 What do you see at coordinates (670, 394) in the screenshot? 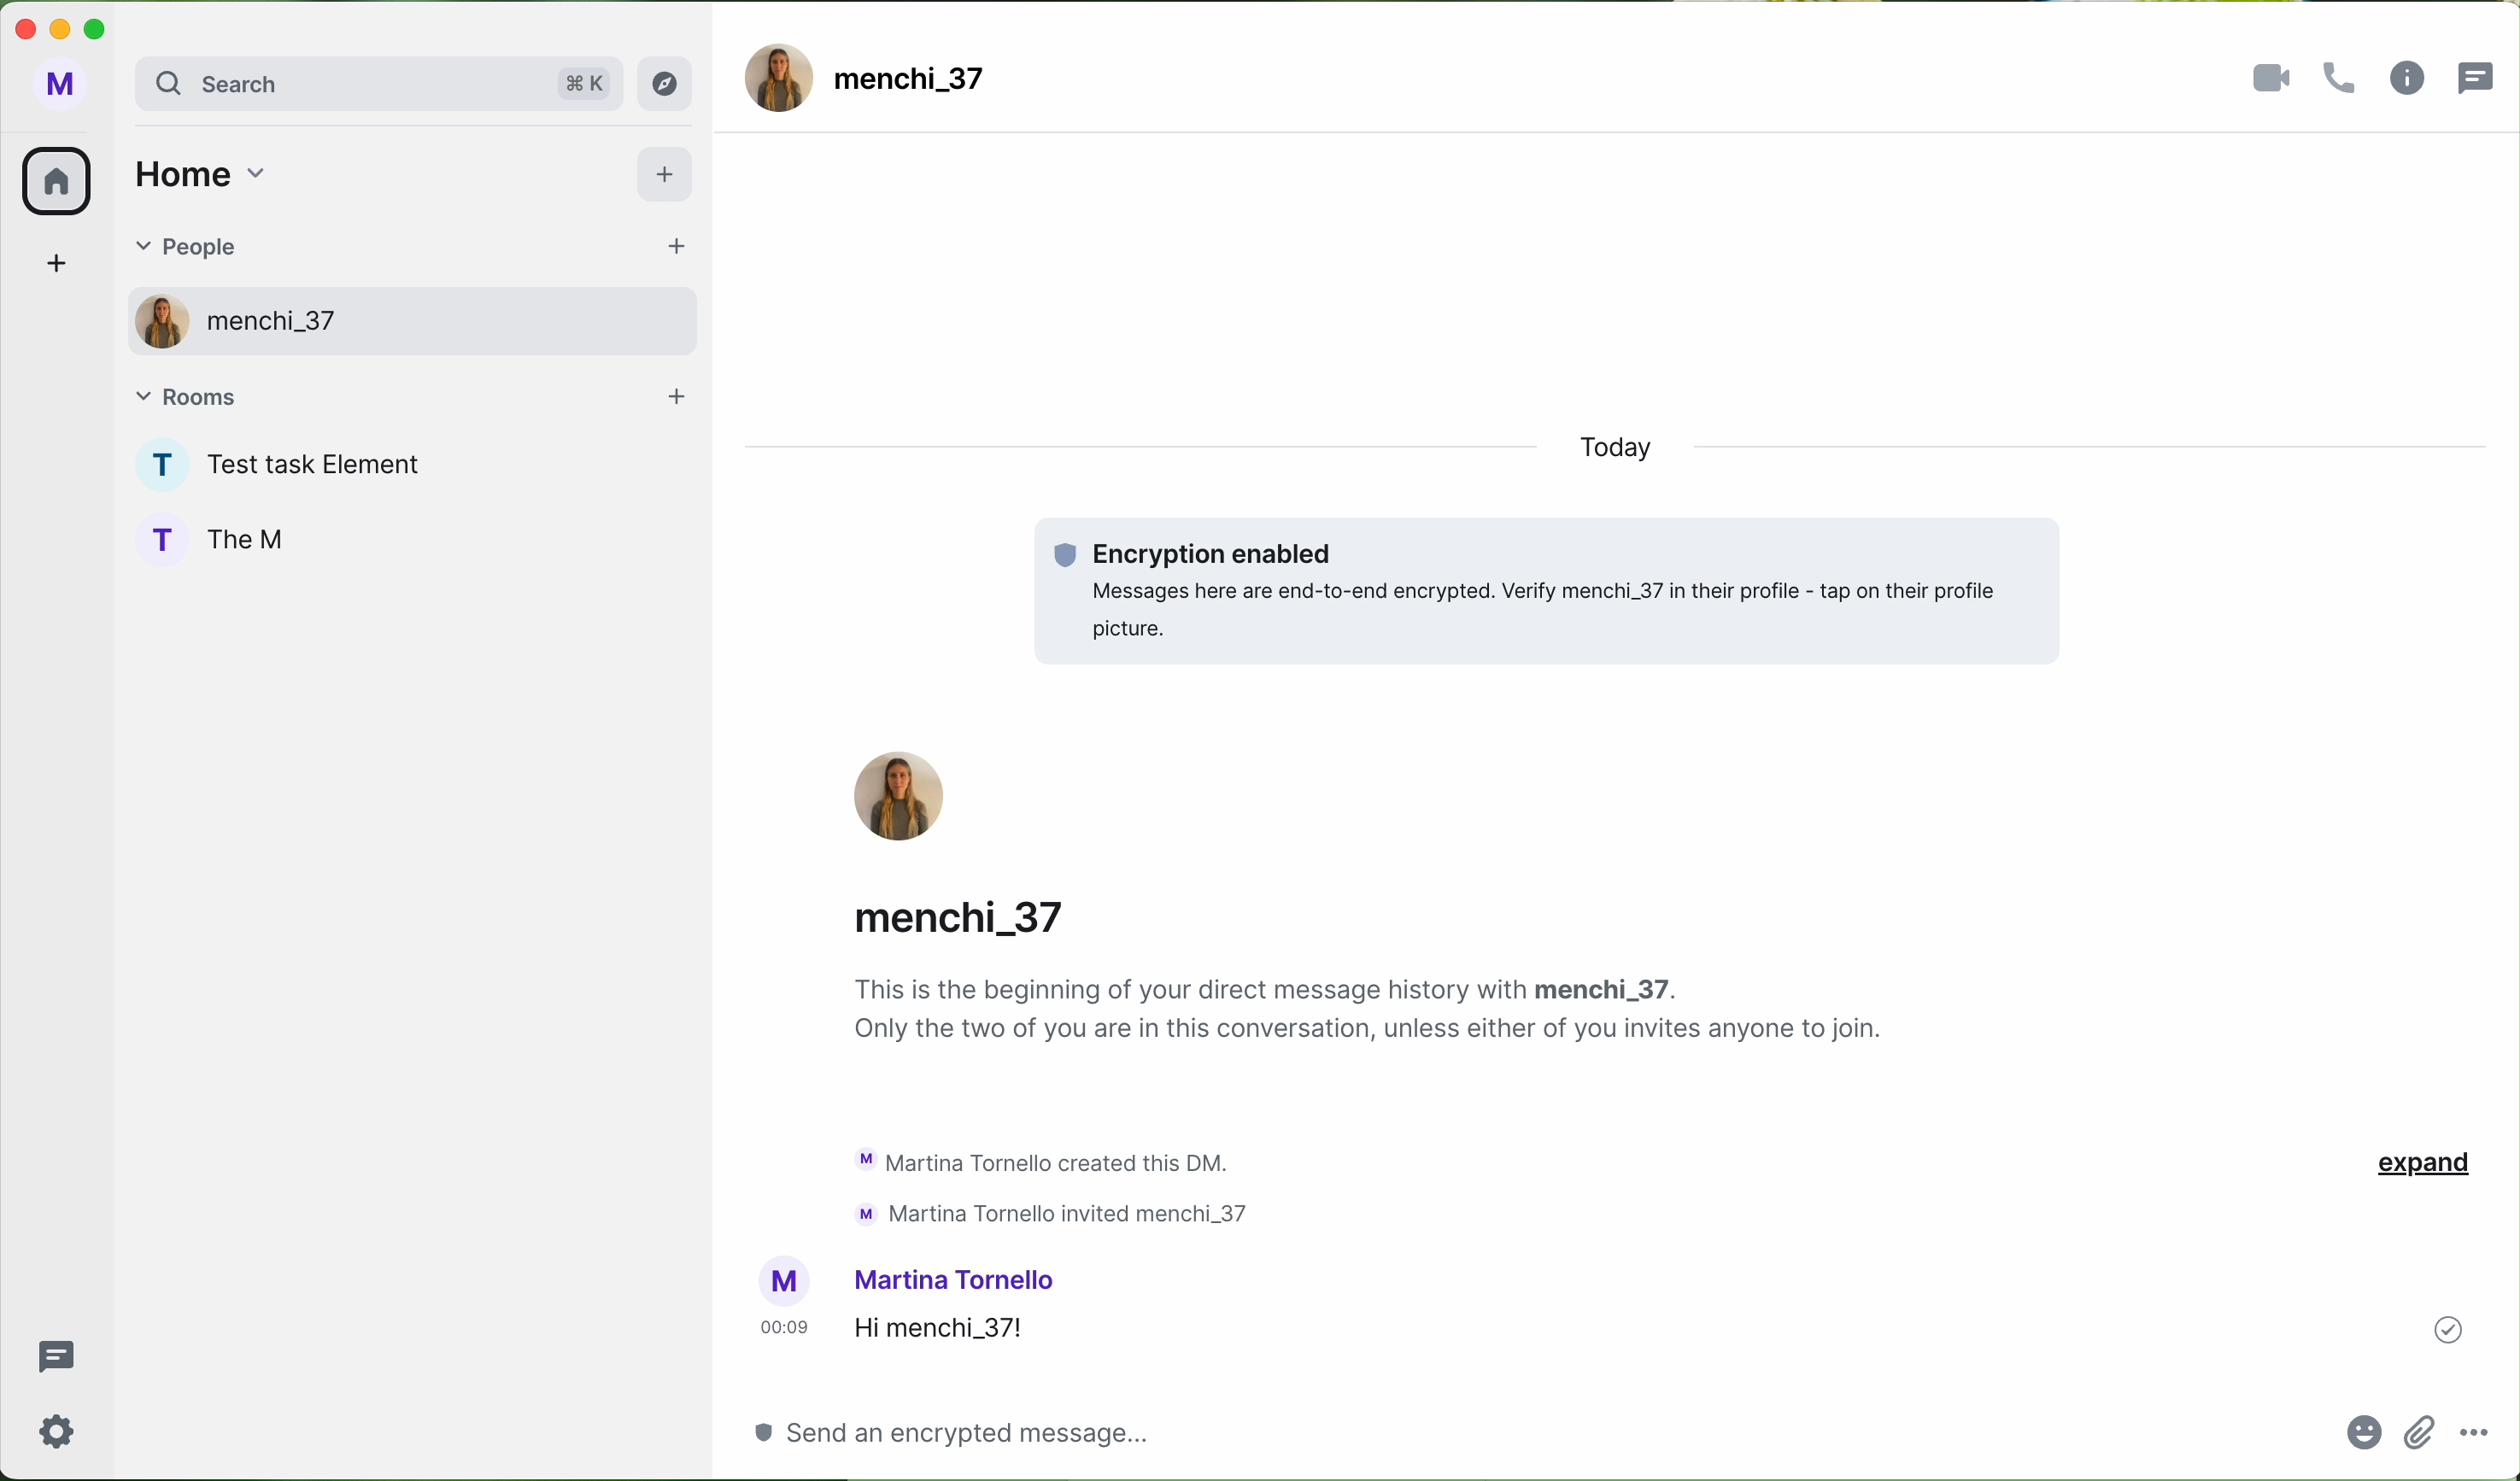
I see `add` at bounding box center [670, 394].